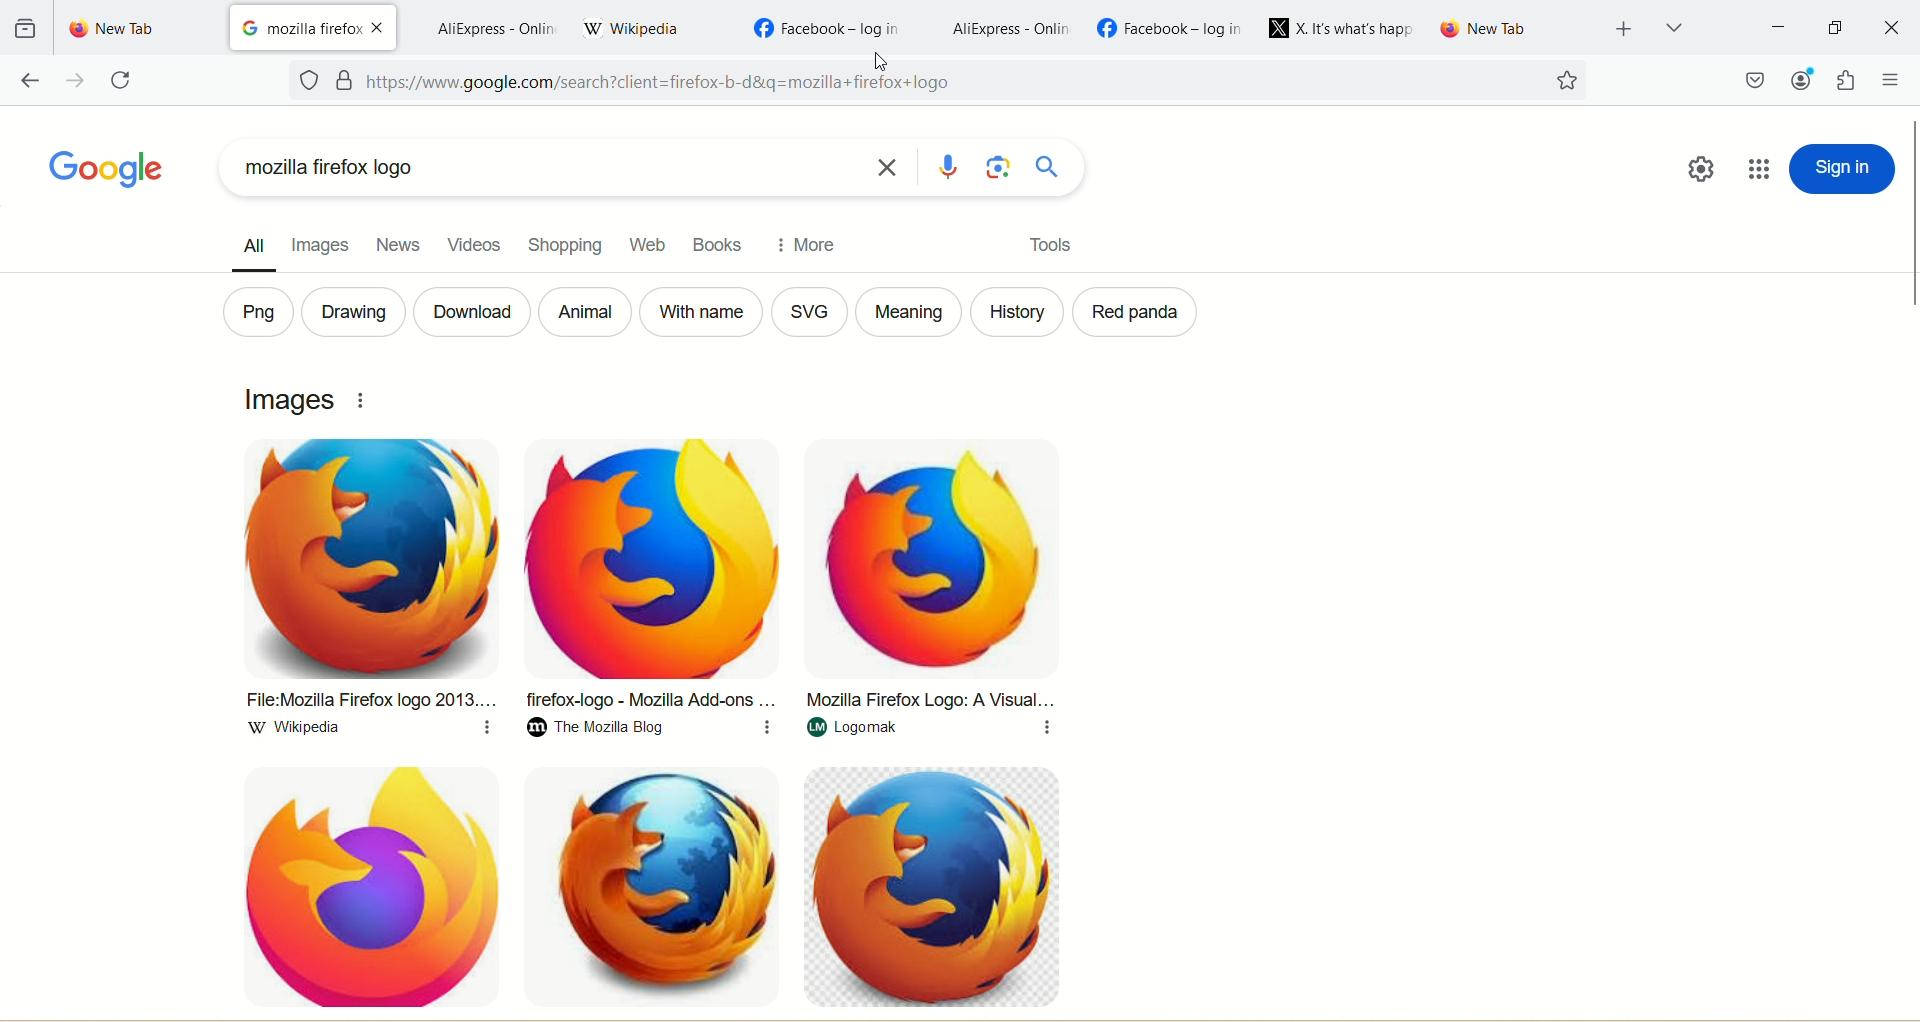 The height and width of the screenshot is (1022, 1920). I want to click on AliExpress, so click(494, 29).